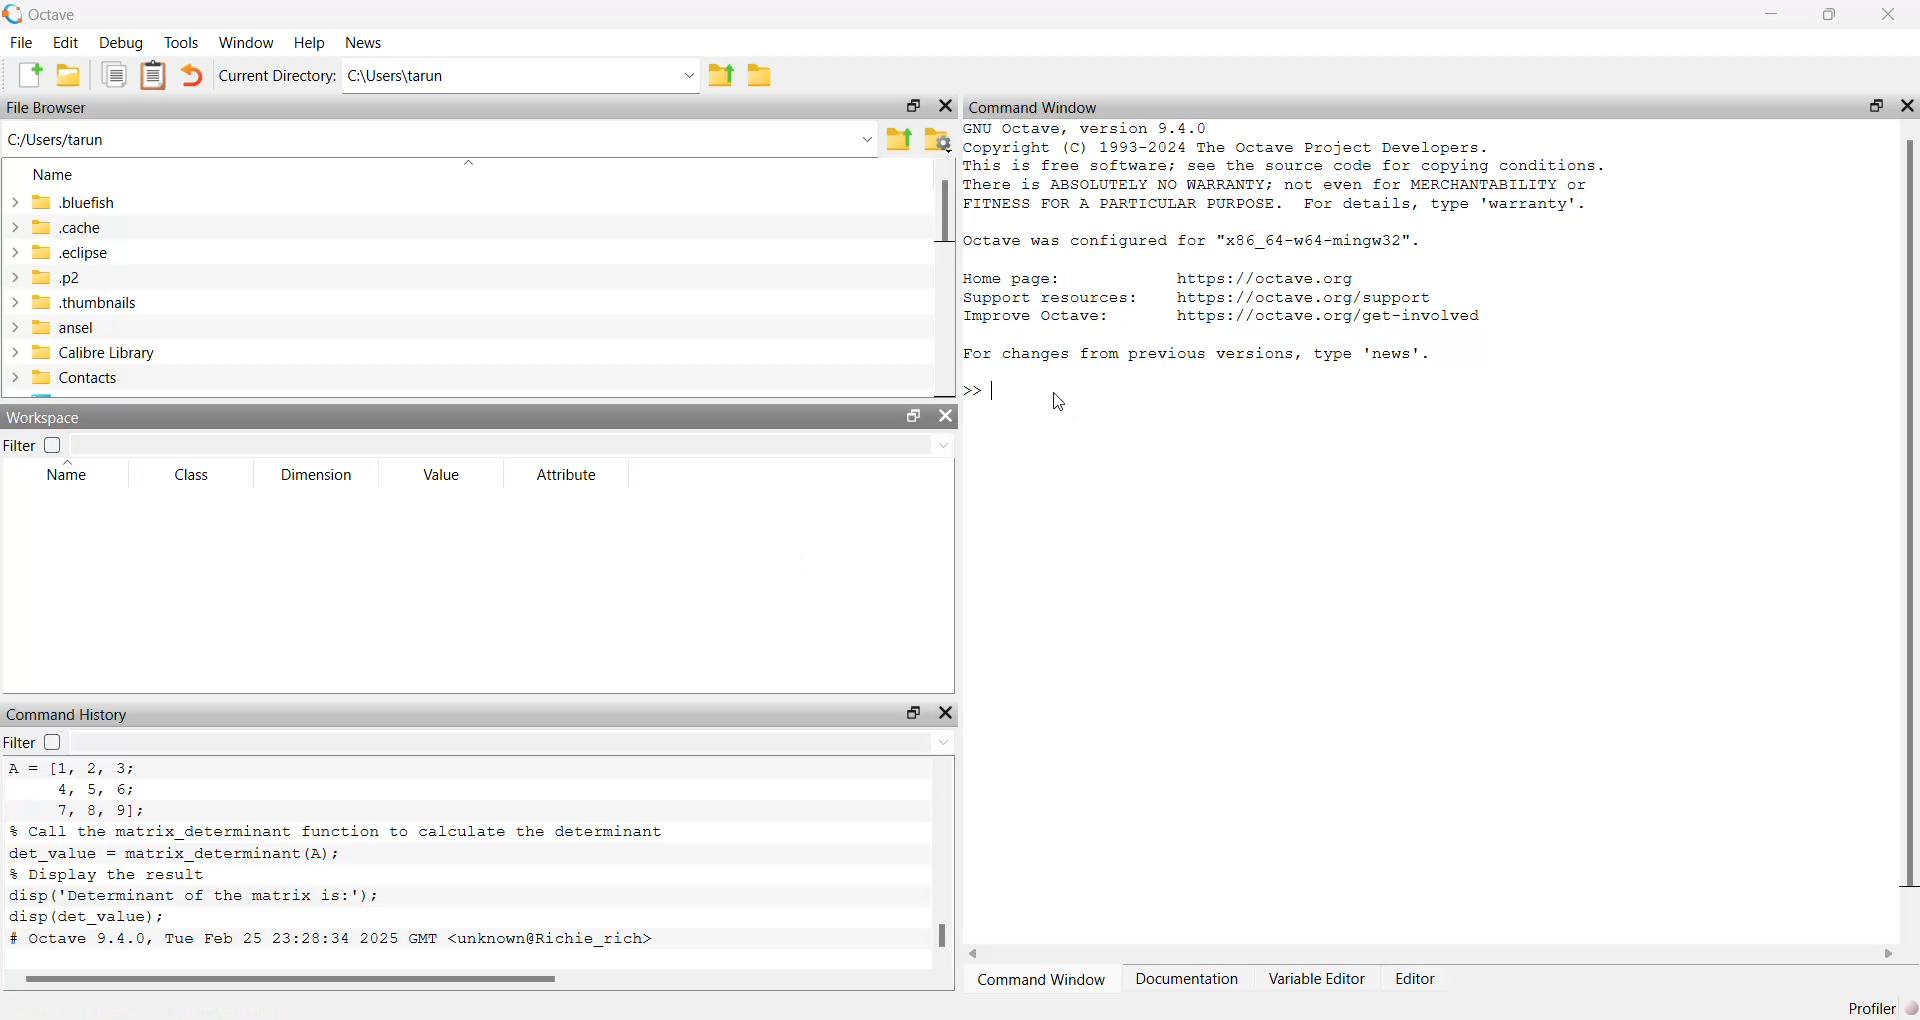 Image resolution: width=1920 pixels, height=1020 pixels. I want to click on scrollbar, so click(941, 275).